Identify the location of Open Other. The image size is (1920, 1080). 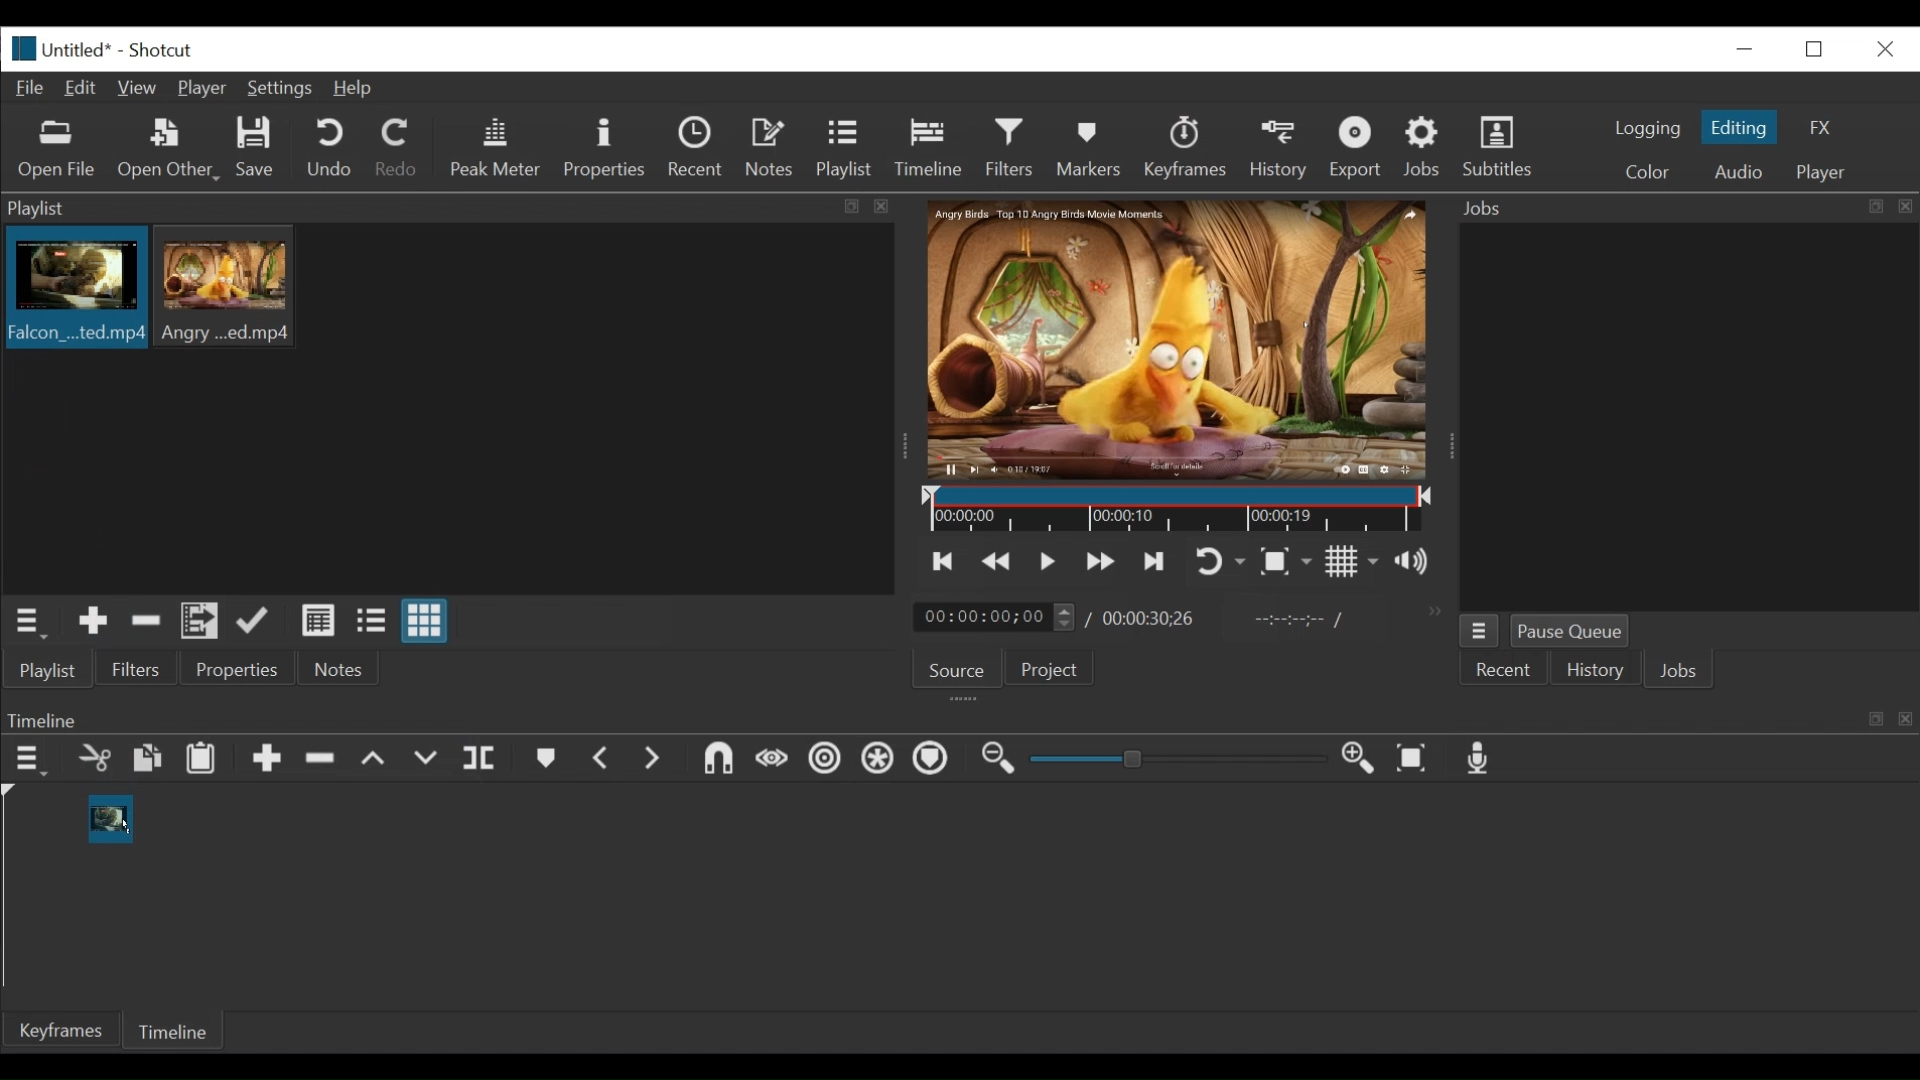
(170, 150).